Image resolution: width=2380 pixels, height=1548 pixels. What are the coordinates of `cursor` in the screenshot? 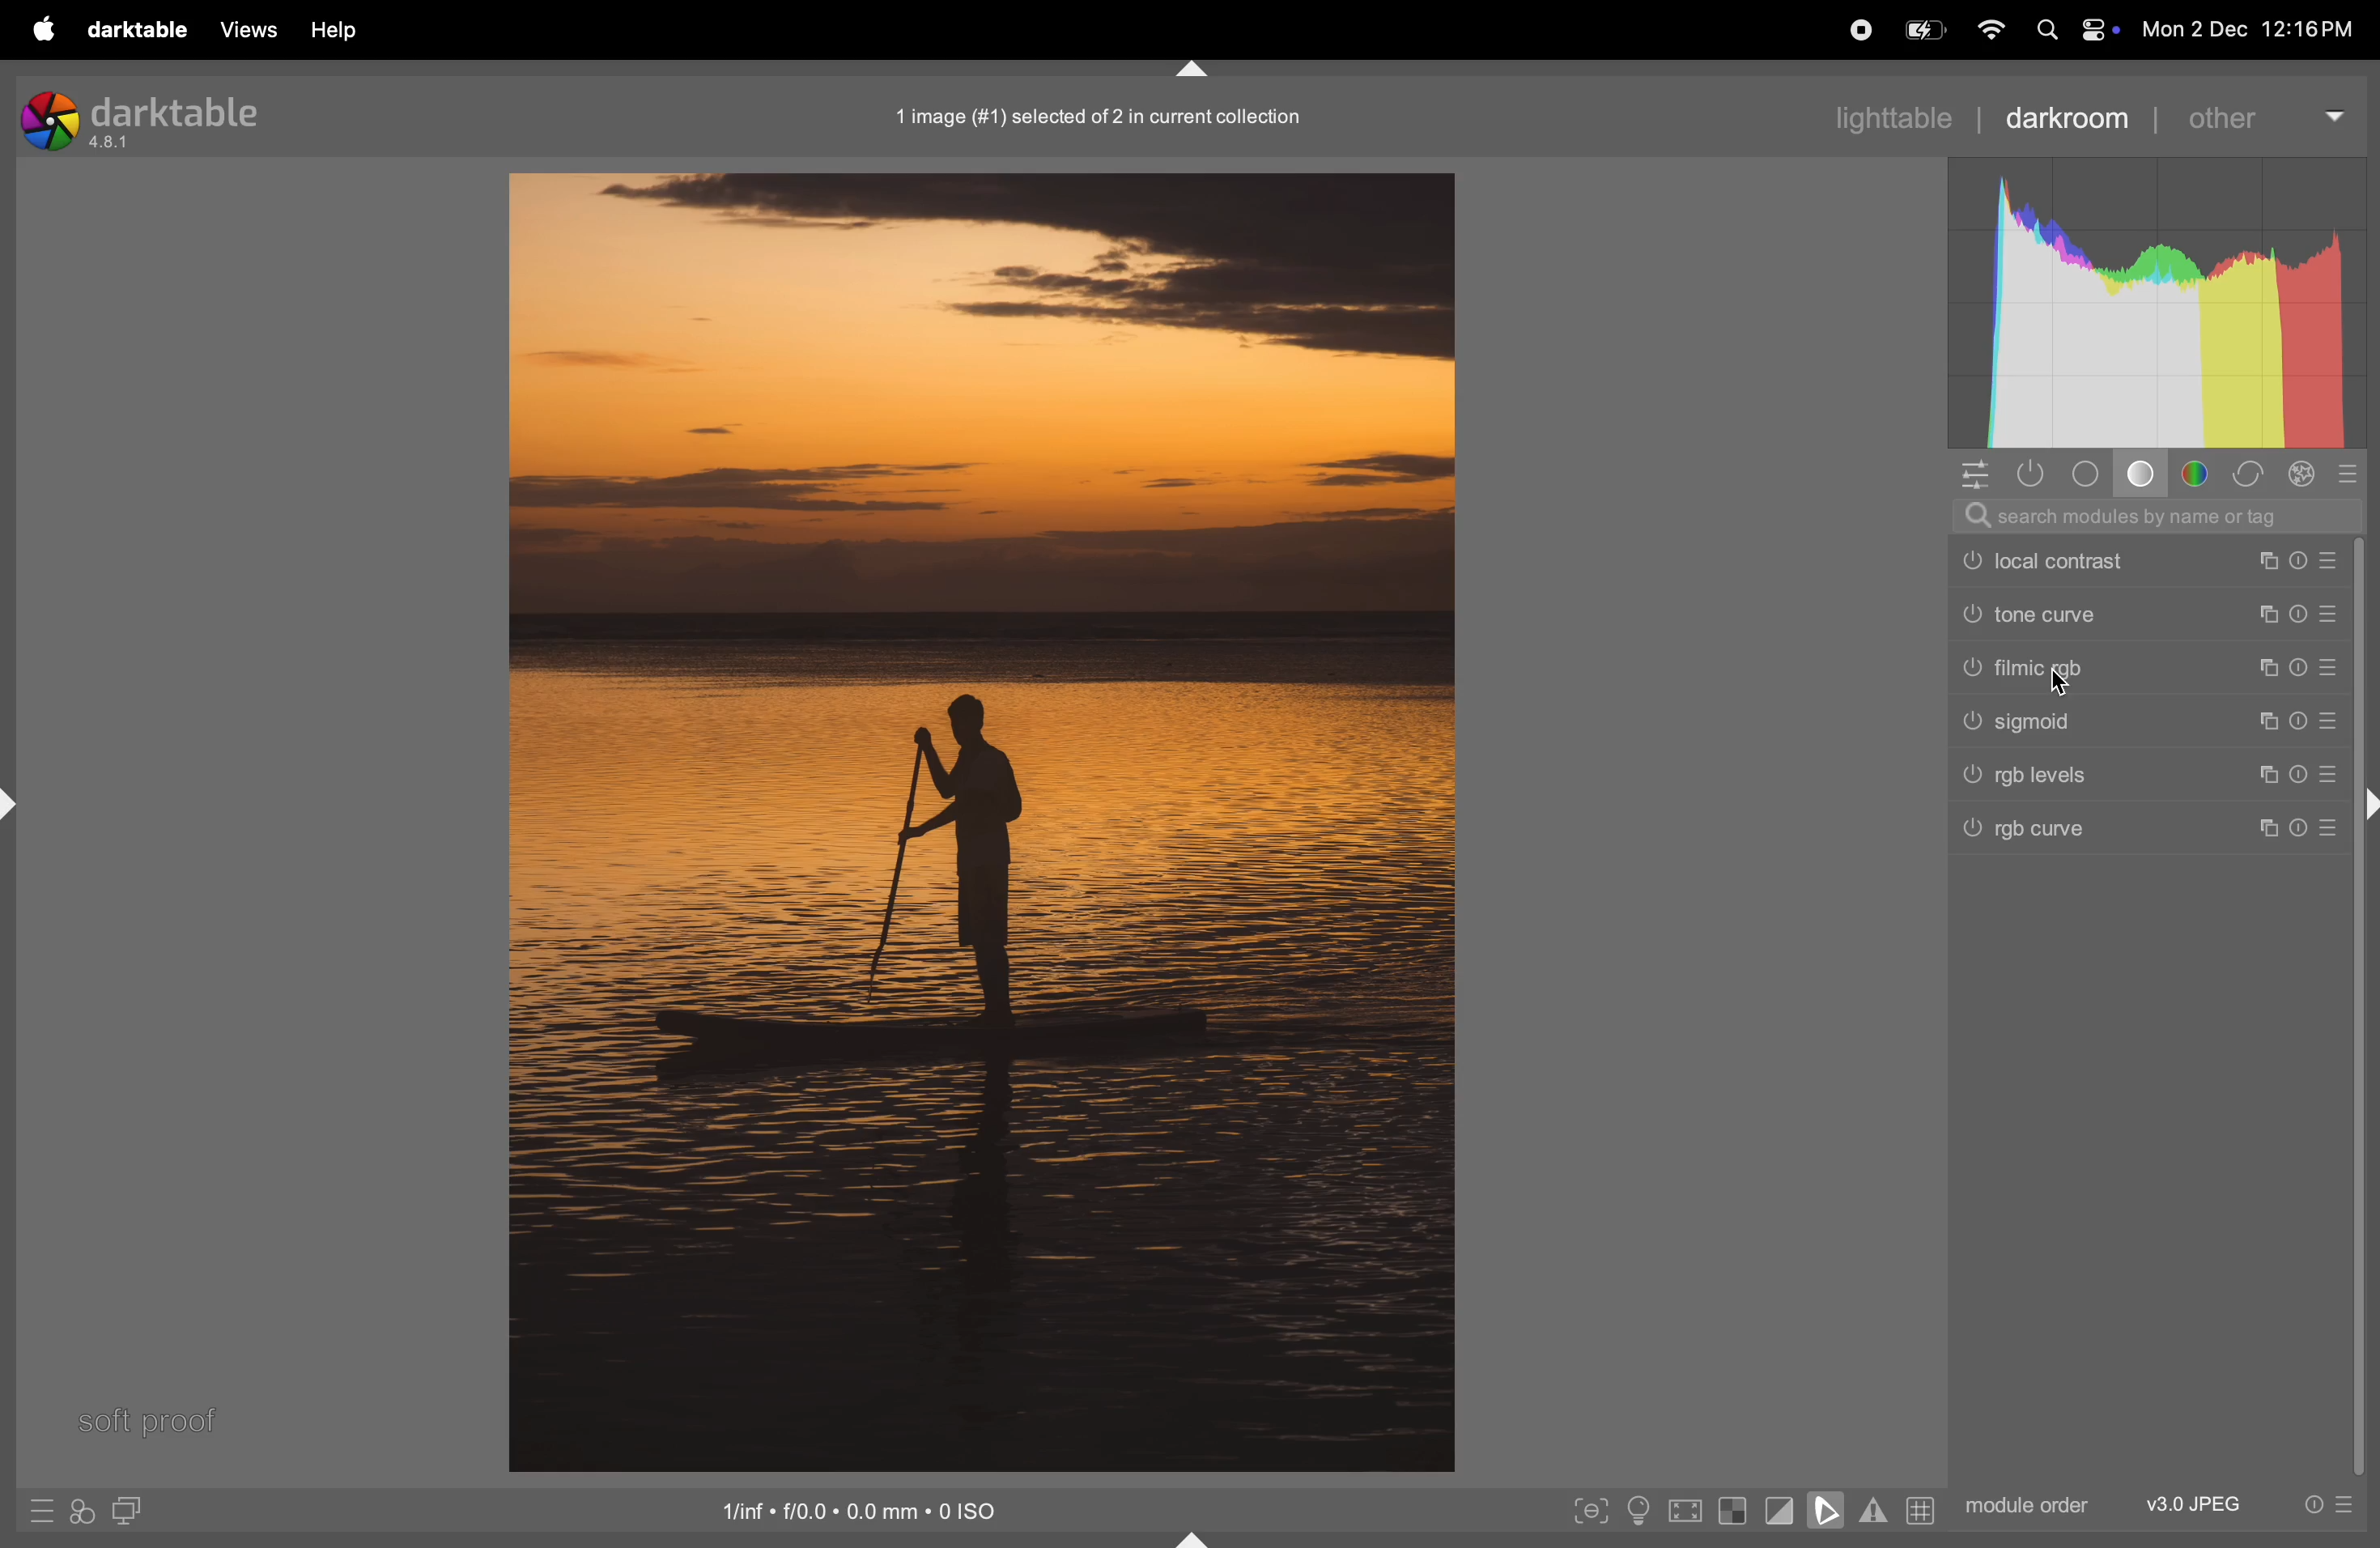 It's located at (2067, 686).